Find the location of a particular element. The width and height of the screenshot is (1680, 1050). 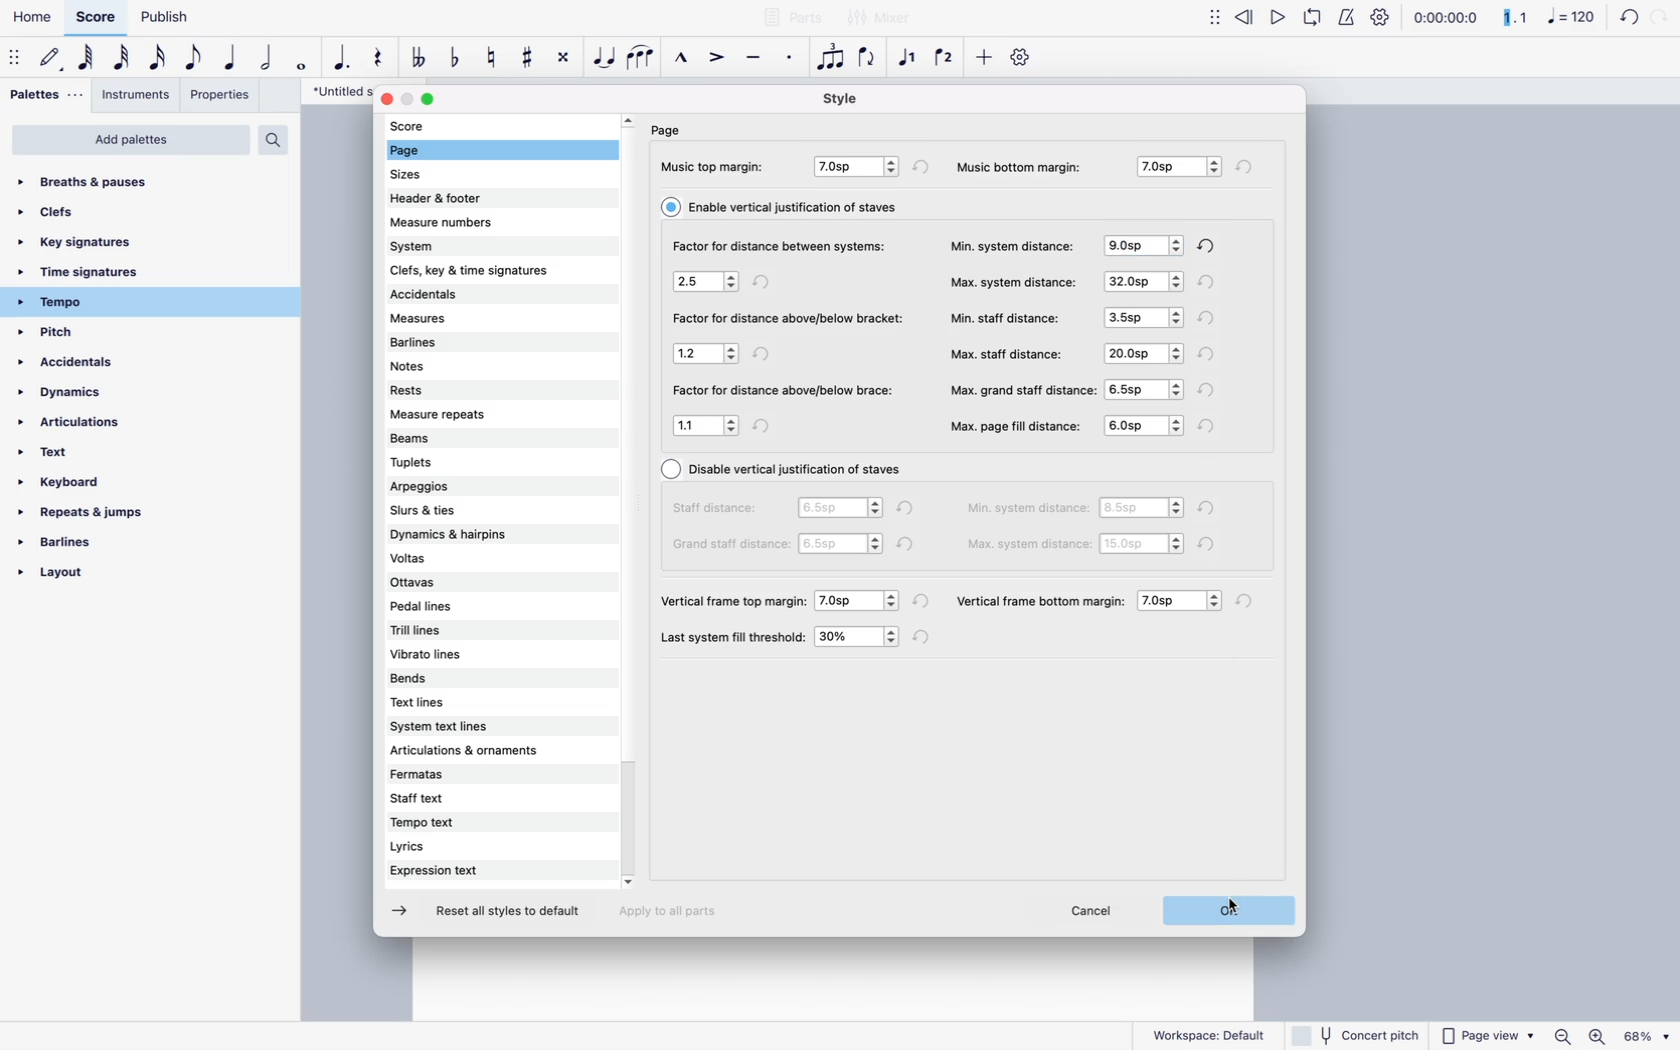

music bottom margin is located at coordinates (1028, 164).